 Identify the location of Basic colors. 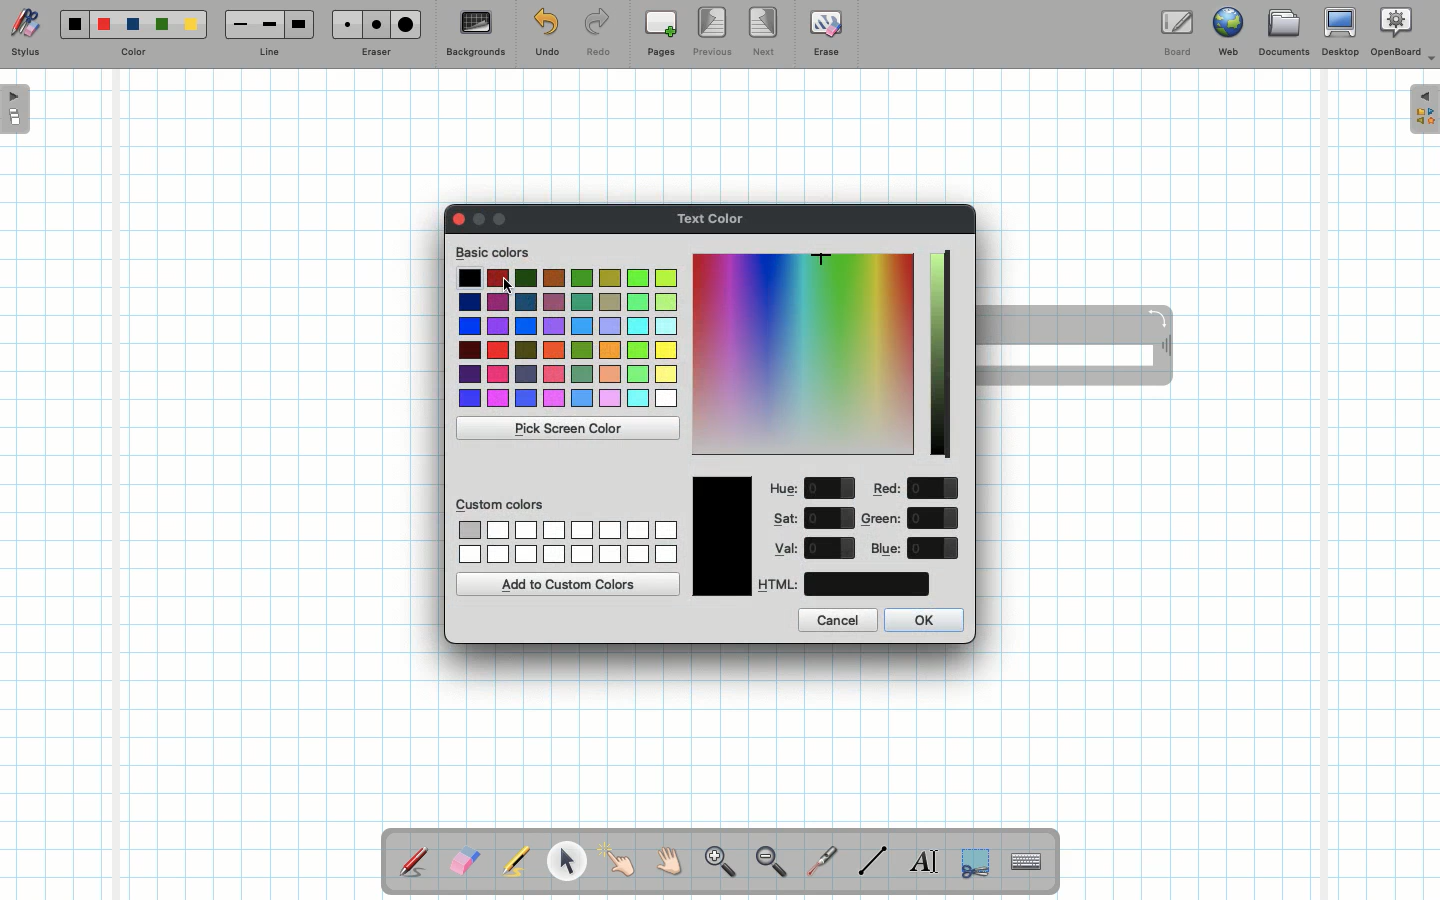
(494, 251).